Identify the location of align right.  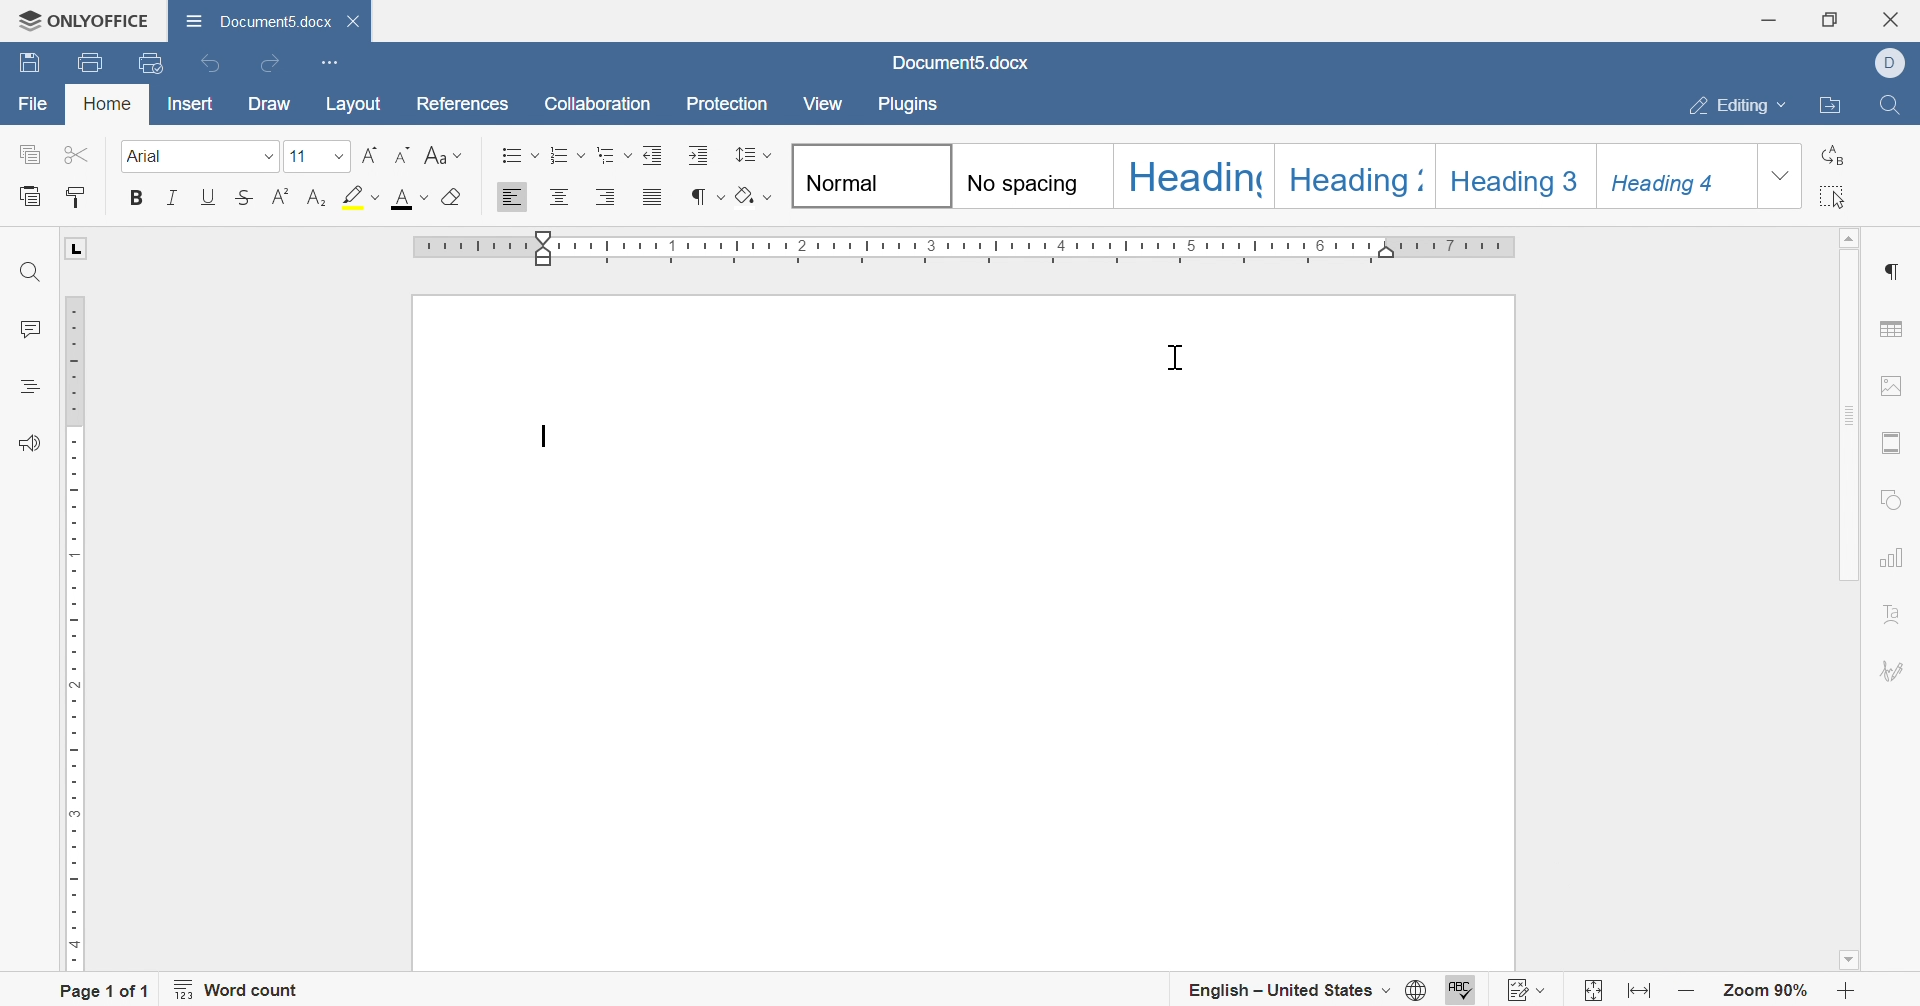
(607, 196).